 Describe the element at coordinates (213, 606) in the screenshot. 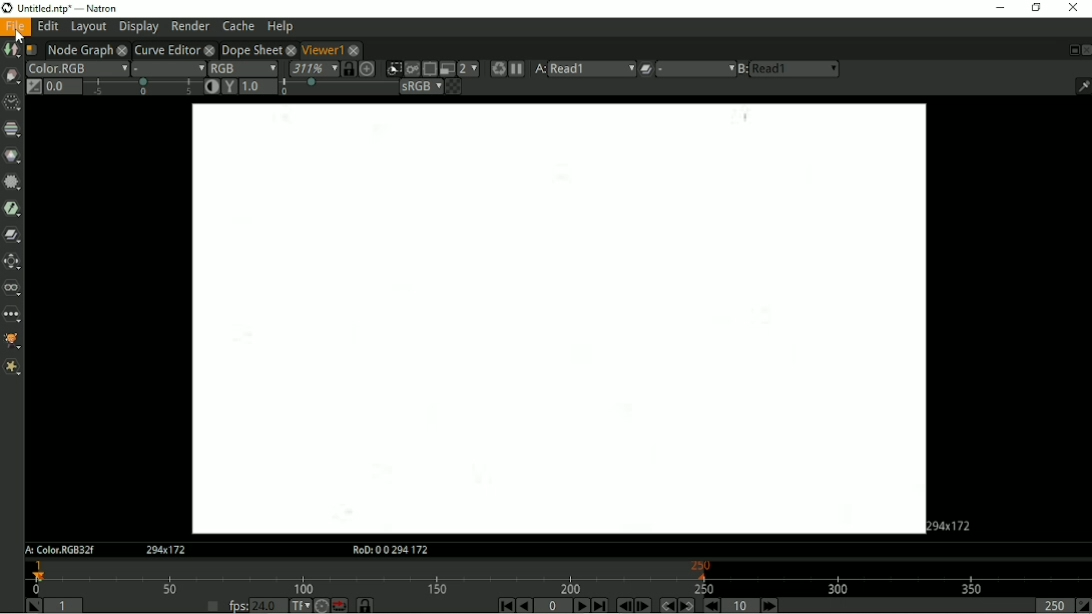

I see `Set playback frame rate automatically` at that location.